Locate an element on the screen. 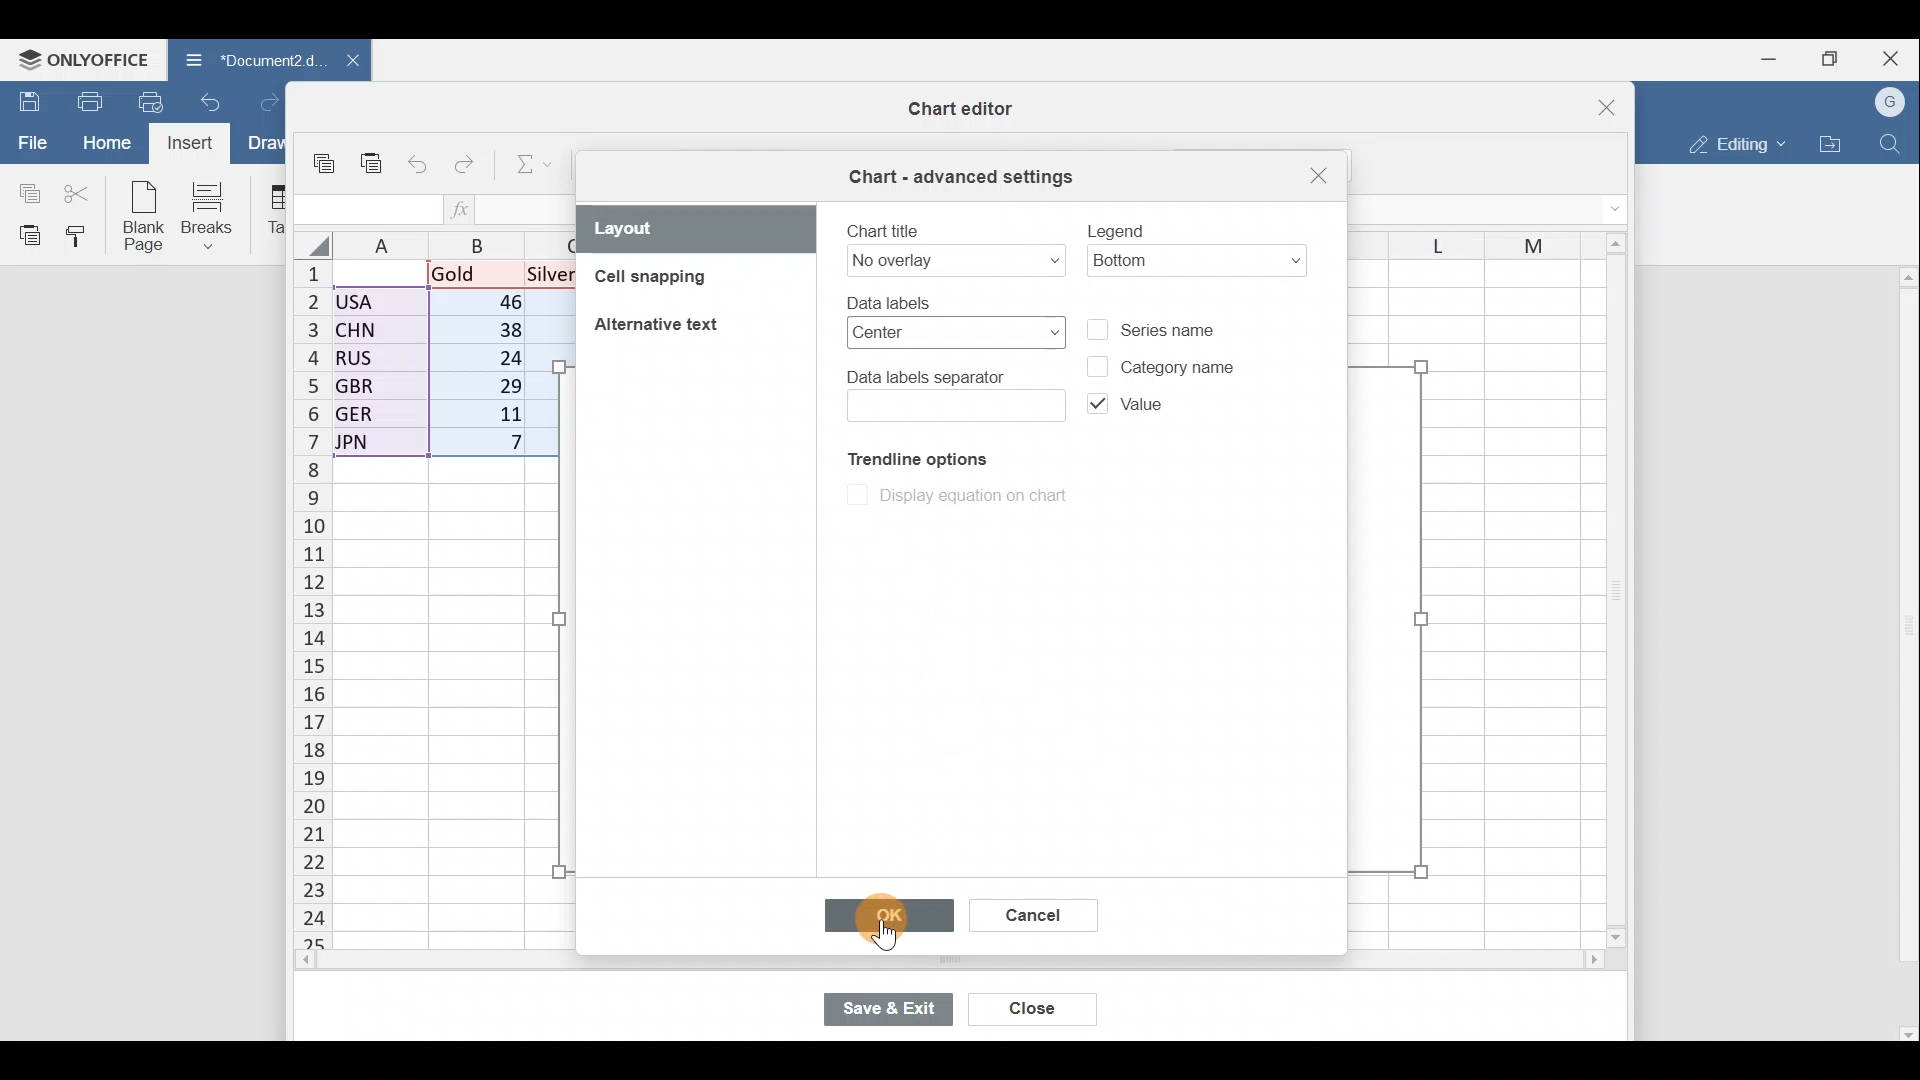  Close is located at coordinates (1036, 1011).